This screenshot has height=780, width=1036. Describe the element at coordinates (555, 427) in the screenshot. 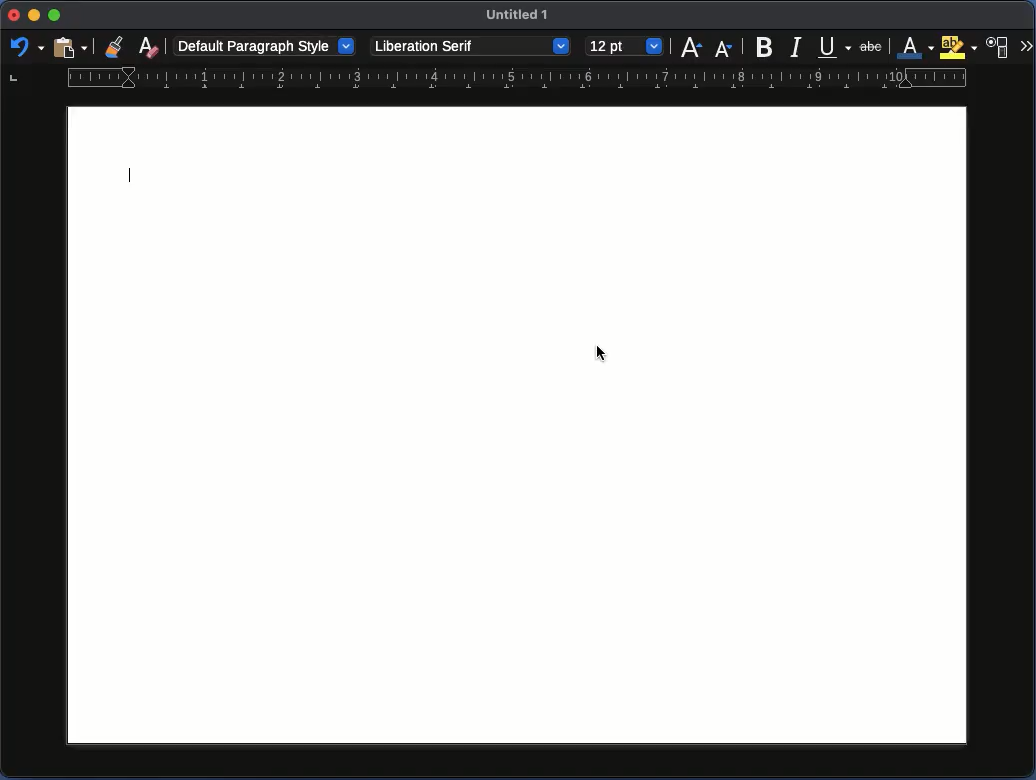

I see `Page` at that location.